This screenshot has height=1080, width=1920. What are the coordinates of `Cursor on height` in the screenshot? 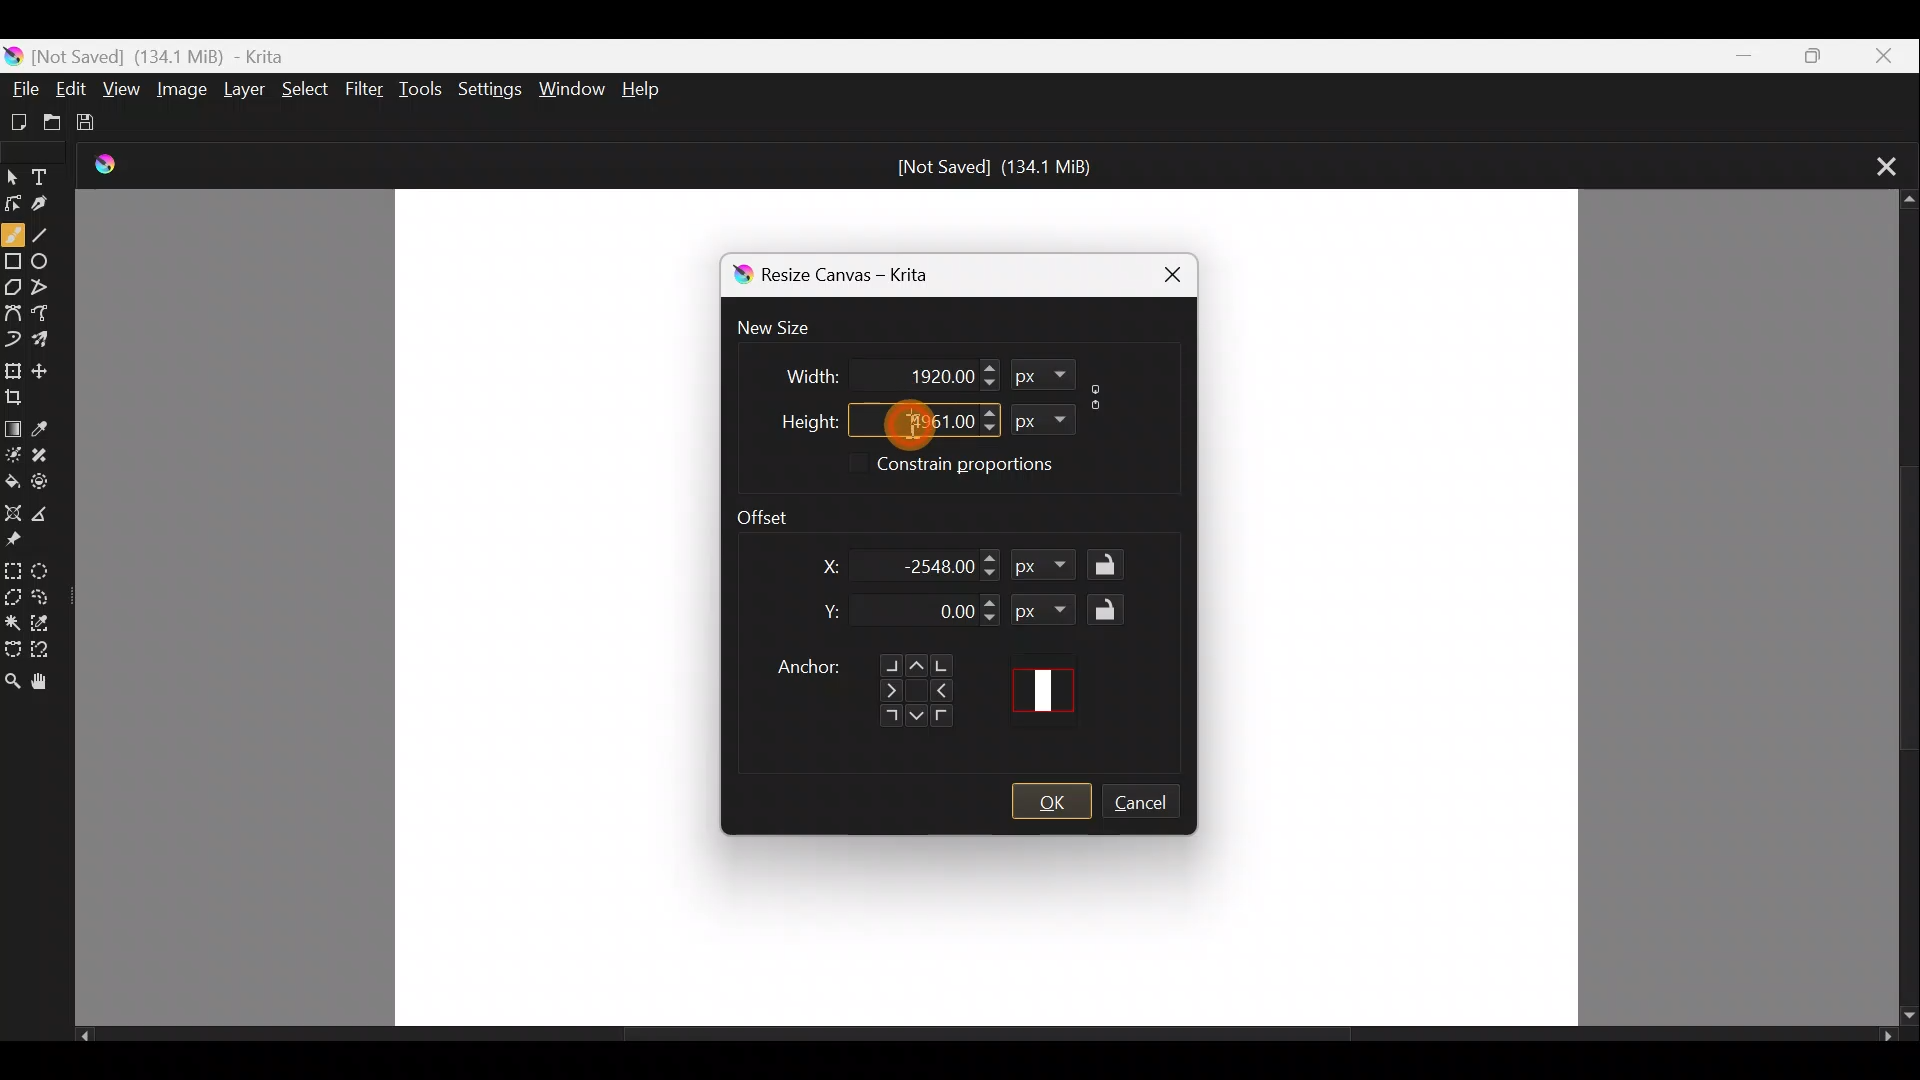 It's located at (898, 424).